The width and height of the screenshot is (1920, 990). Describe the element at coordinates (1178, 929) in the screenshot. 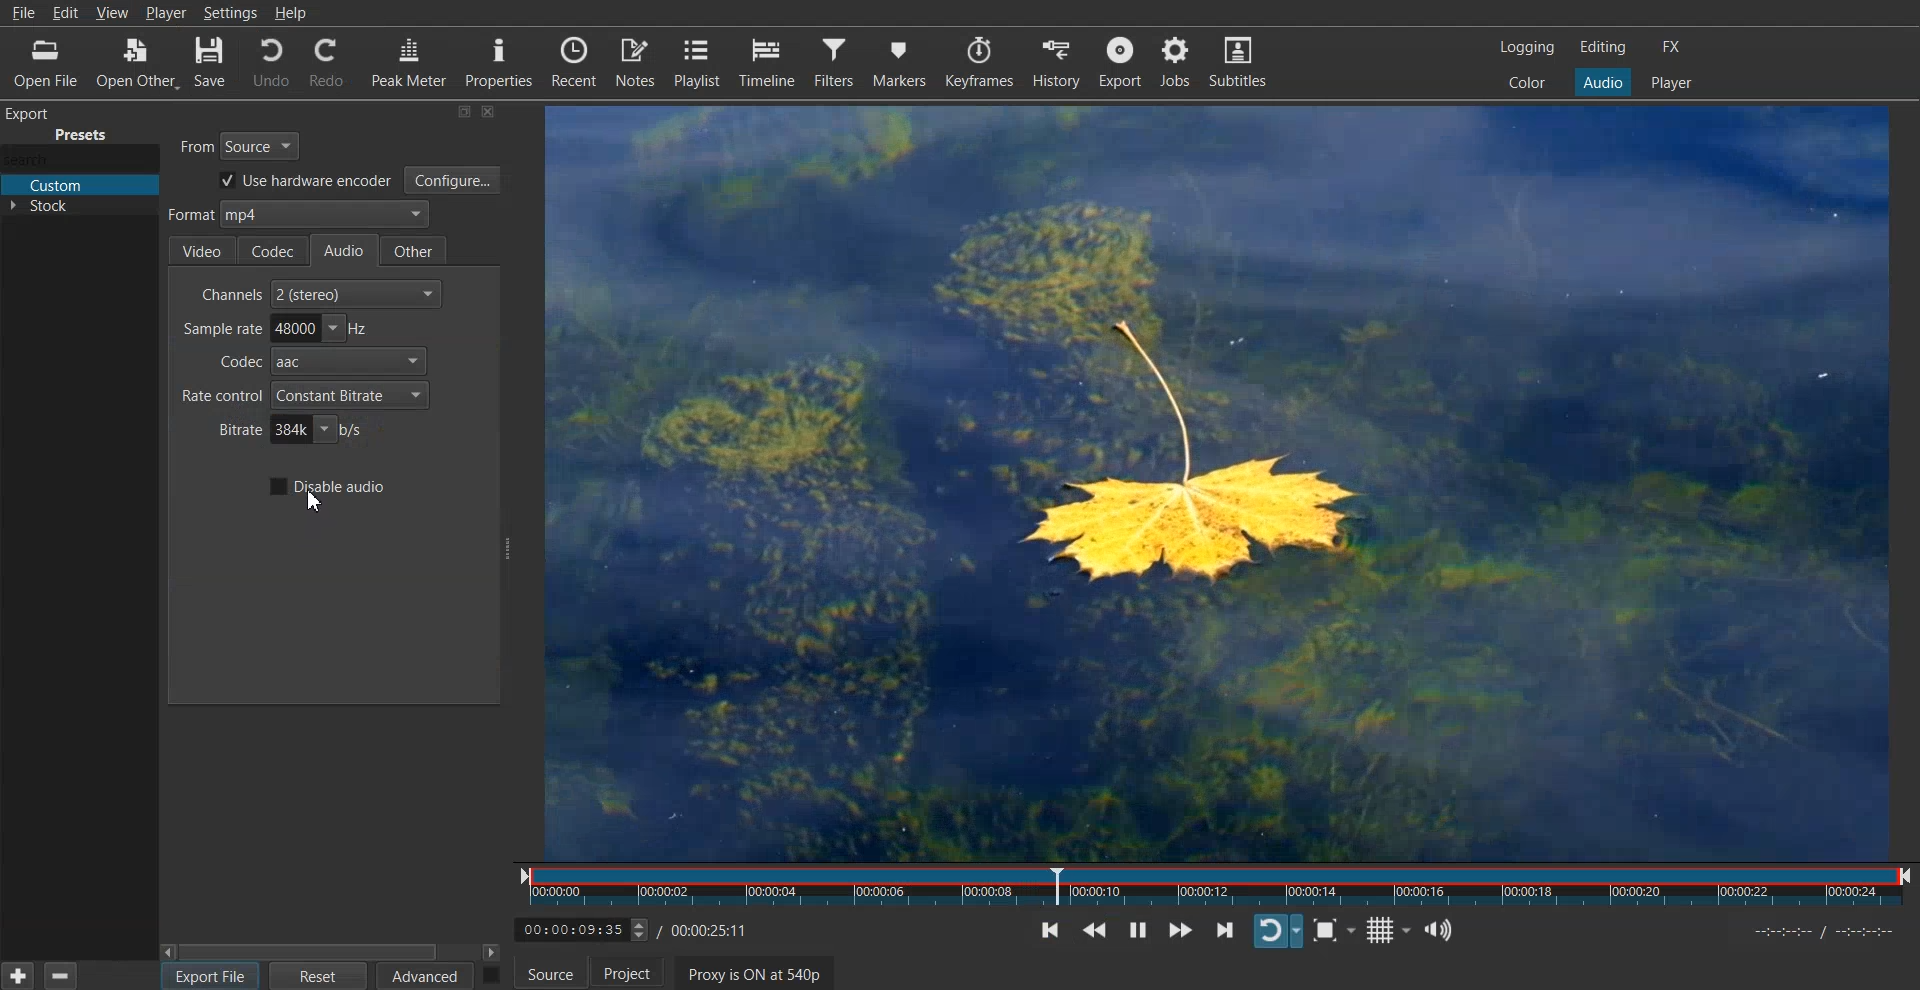

I see `Play quickly forwards` at that location.